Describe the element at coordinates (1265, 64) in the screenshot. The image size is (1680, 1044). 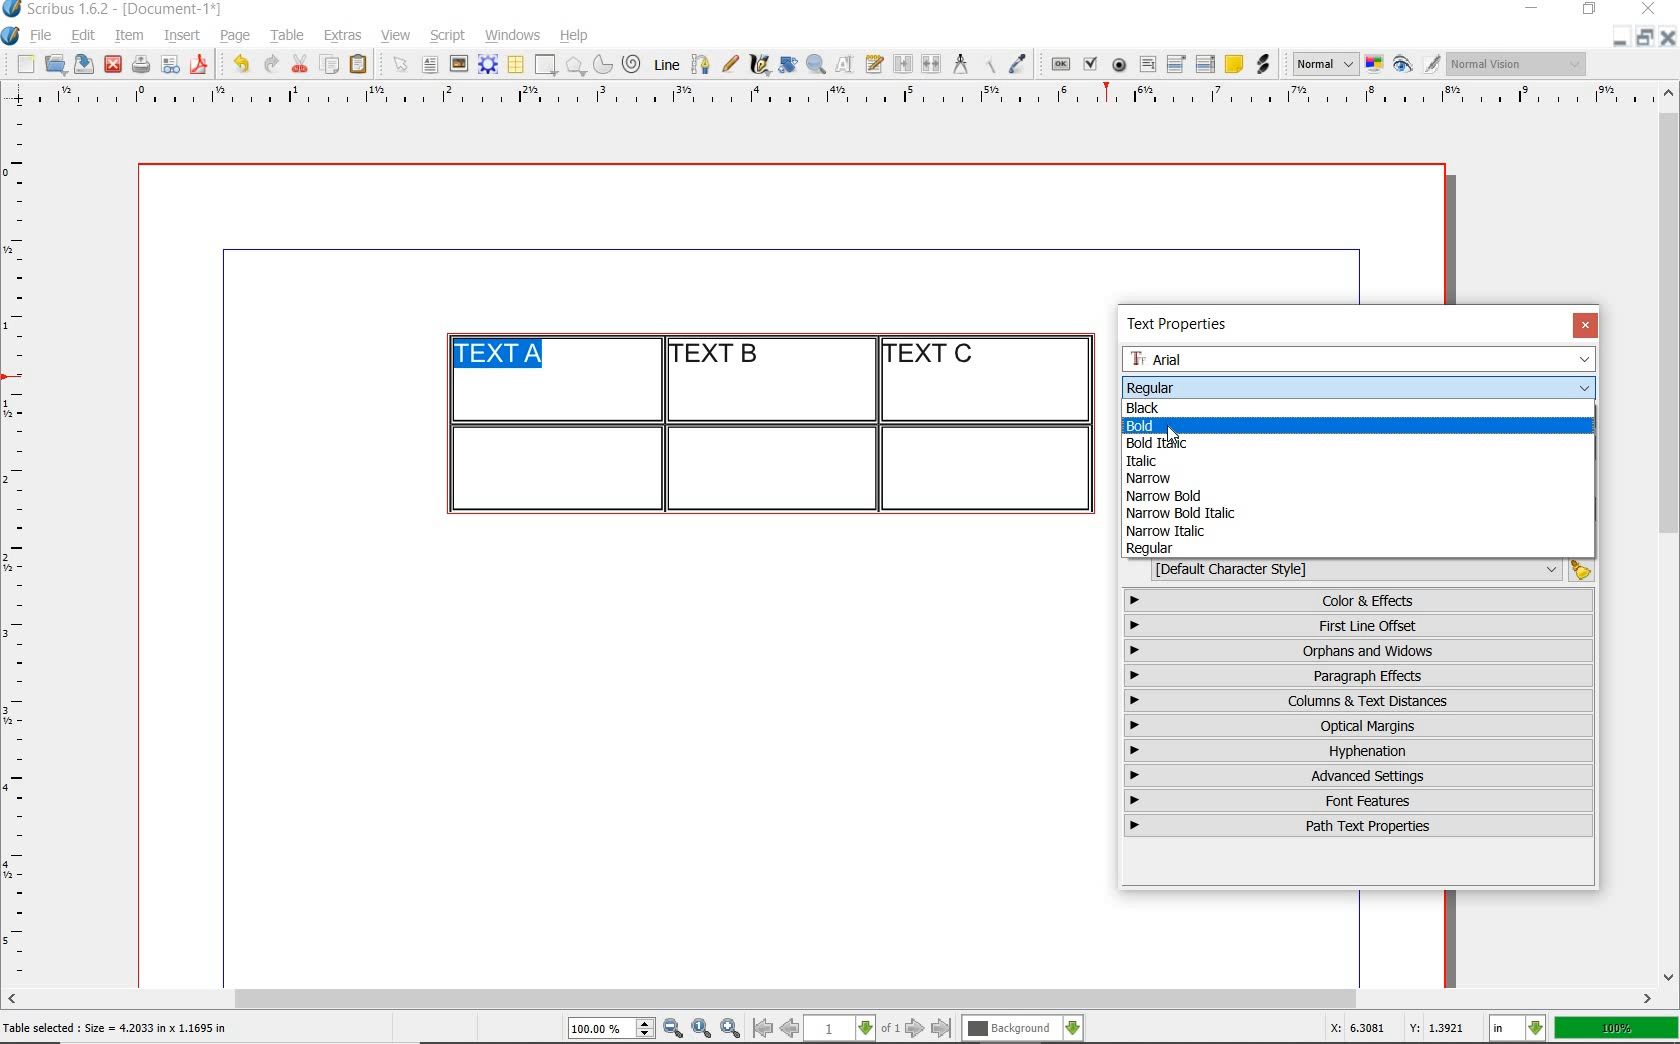
I see `link annotation` at that location.